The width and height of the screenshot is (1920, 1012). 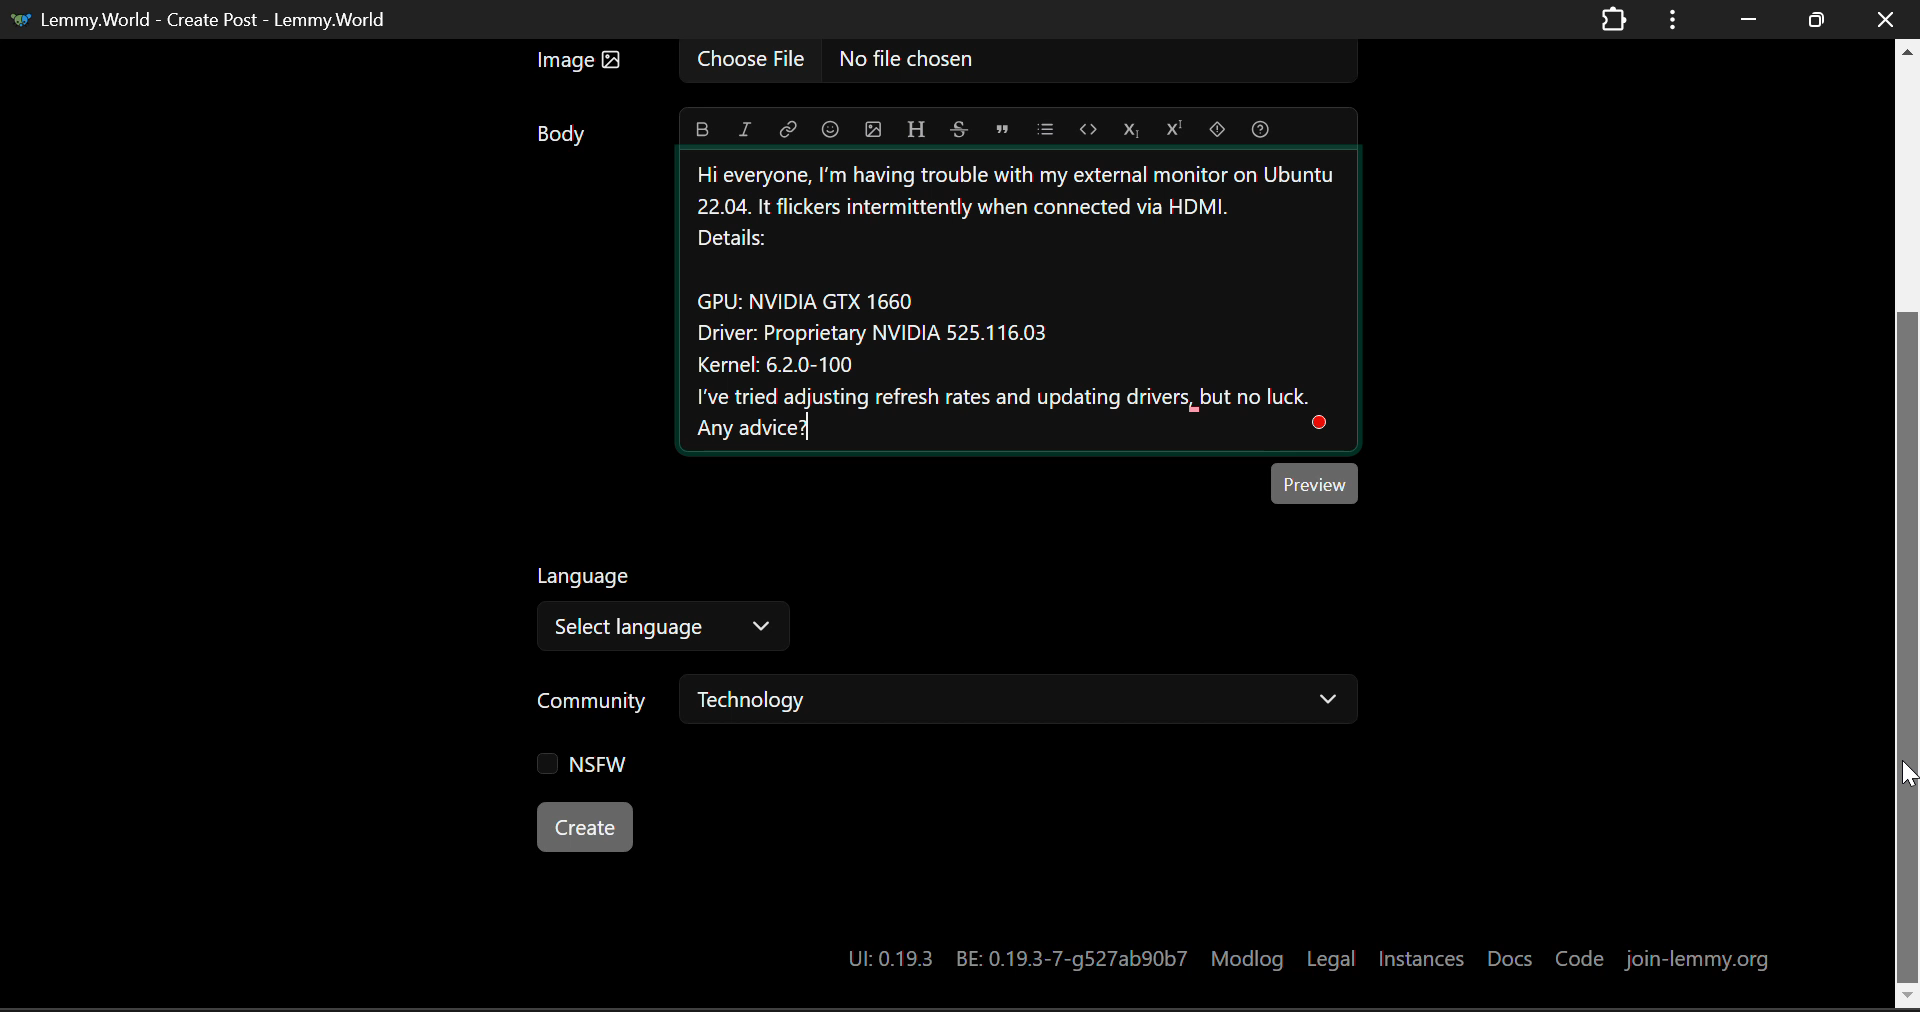 I want to click on Bold, so click(x=703, y=129).